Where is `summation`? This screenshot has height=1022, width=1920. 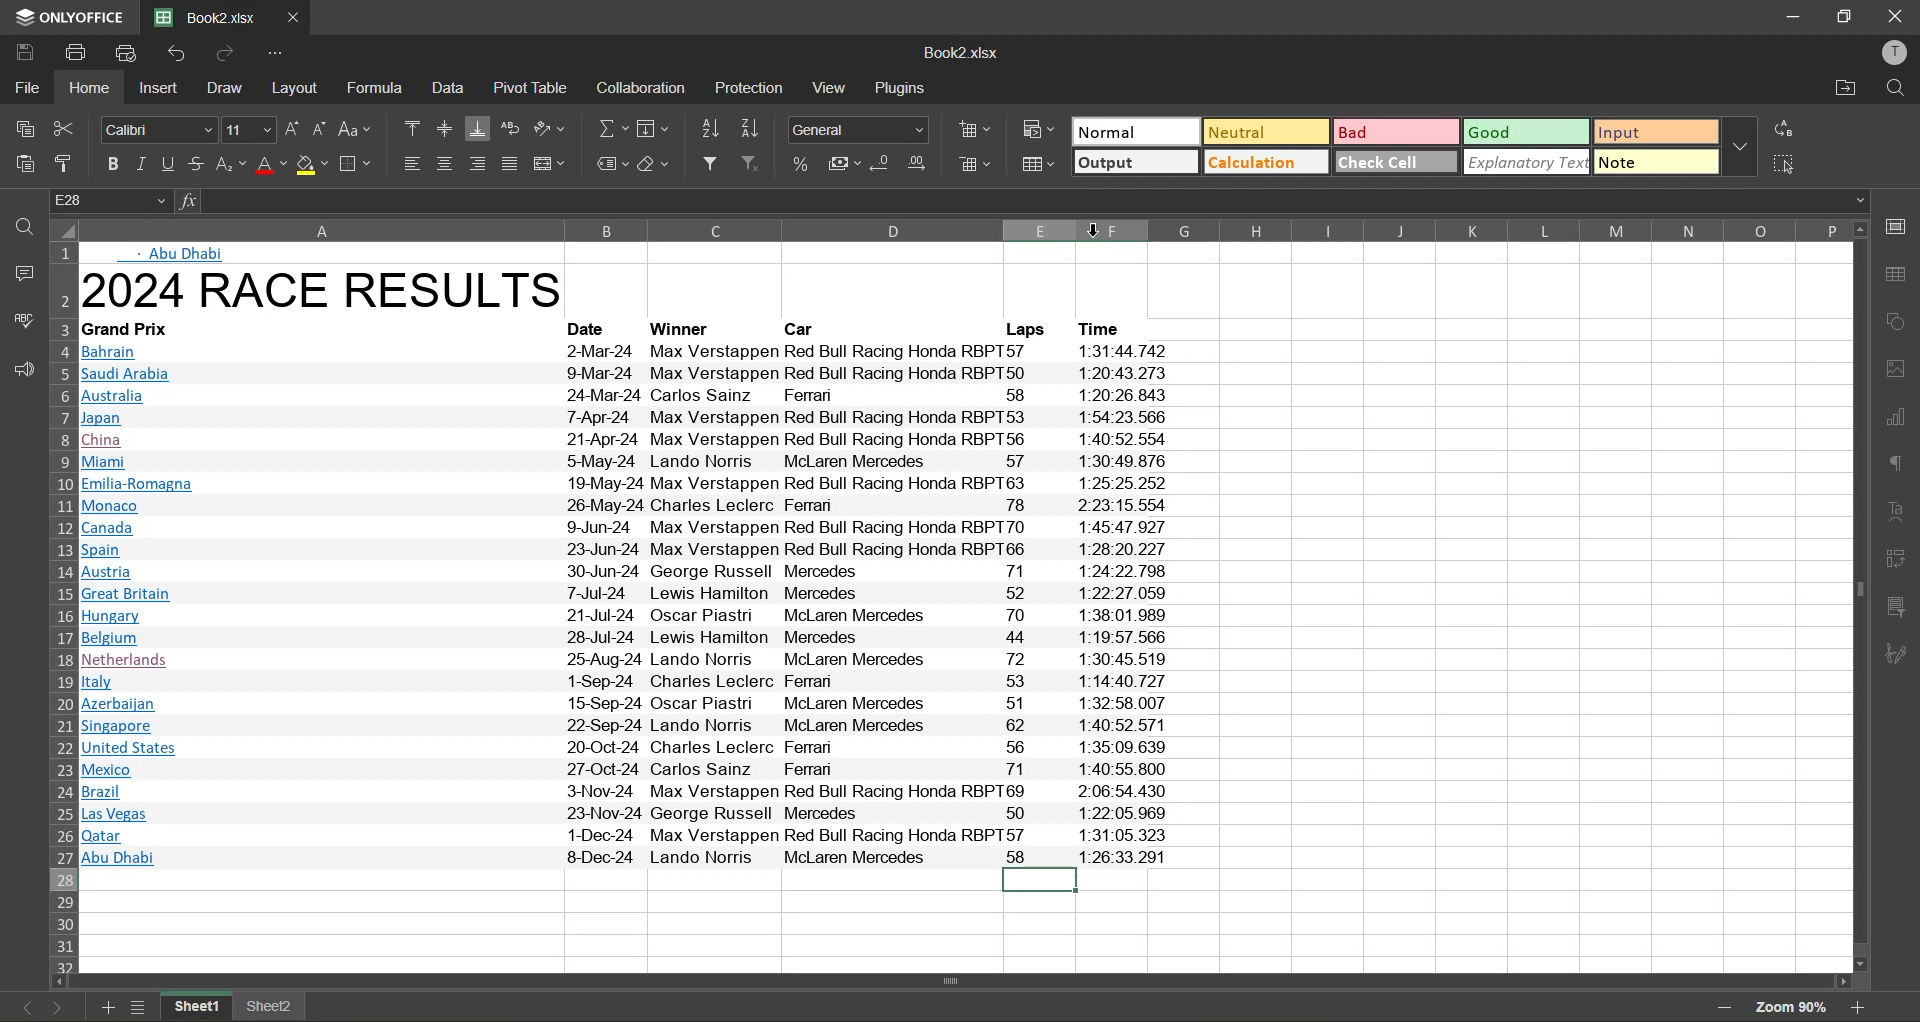
summation is located at coordinates (607, 130).